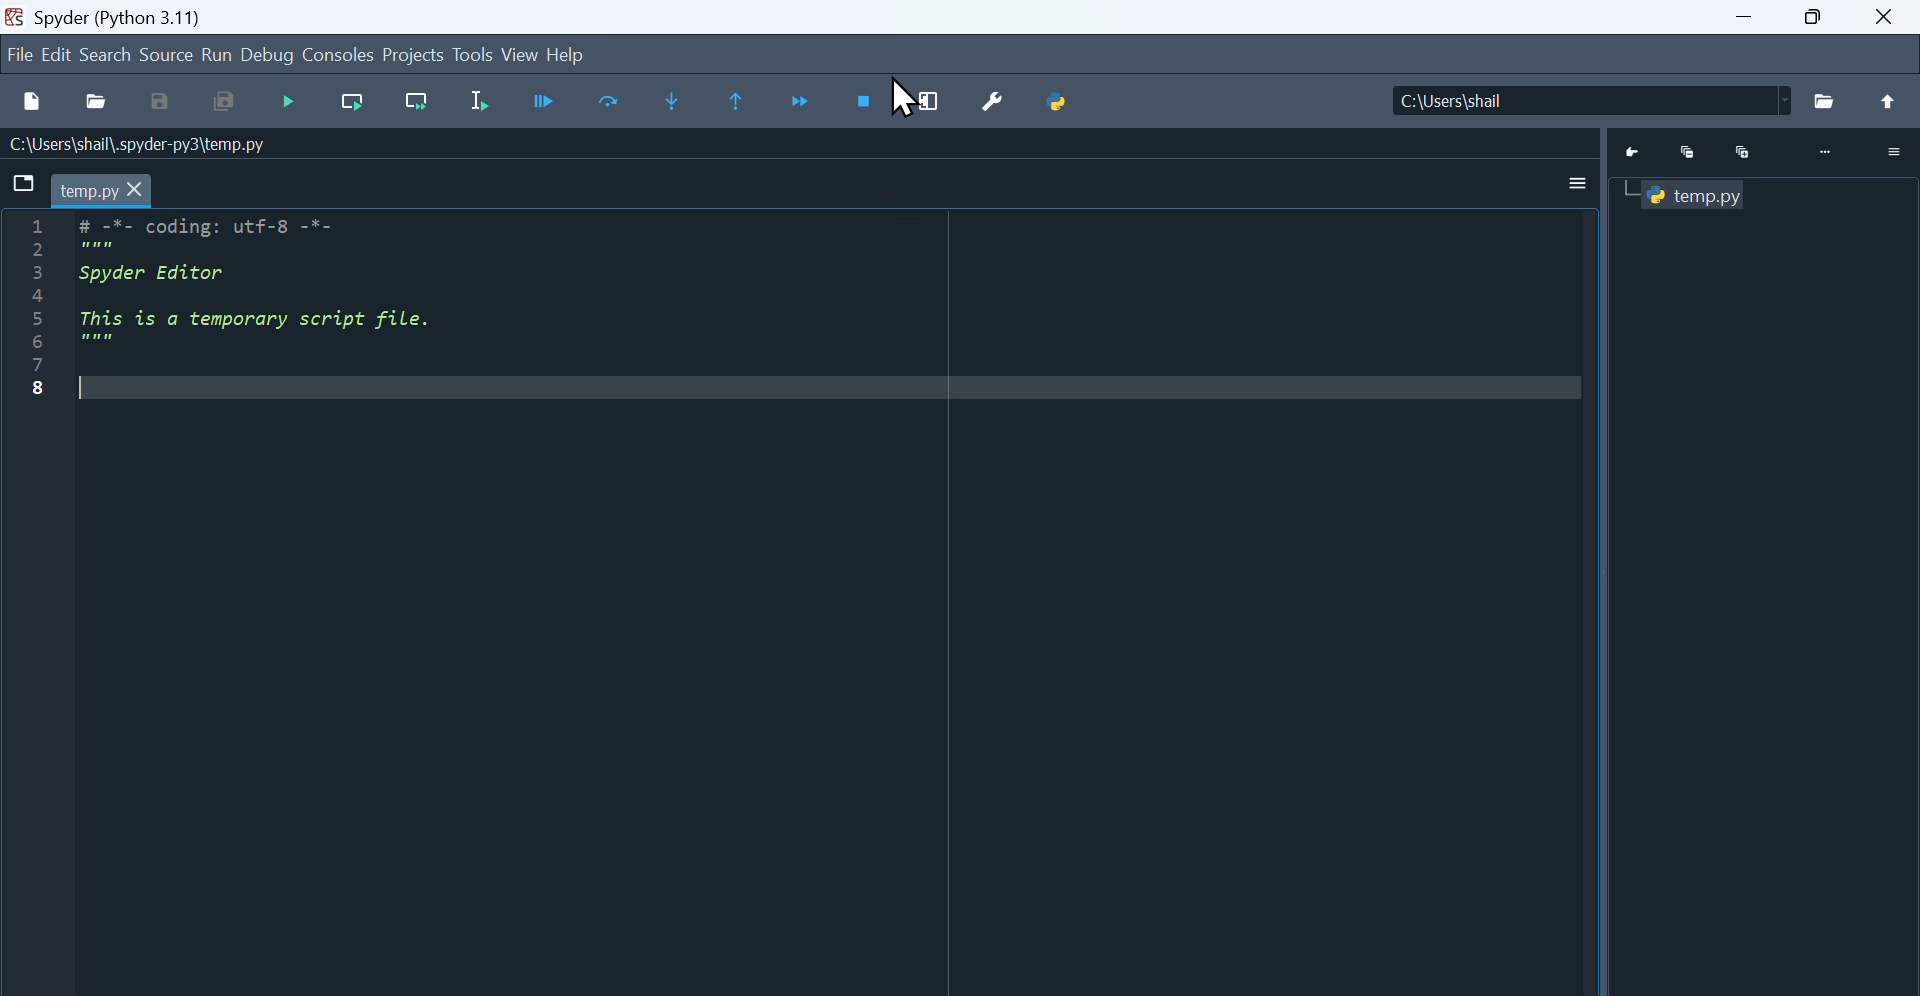  Describe the element at coordinates (567, 55) in the screenshot. I see `help` at that location.